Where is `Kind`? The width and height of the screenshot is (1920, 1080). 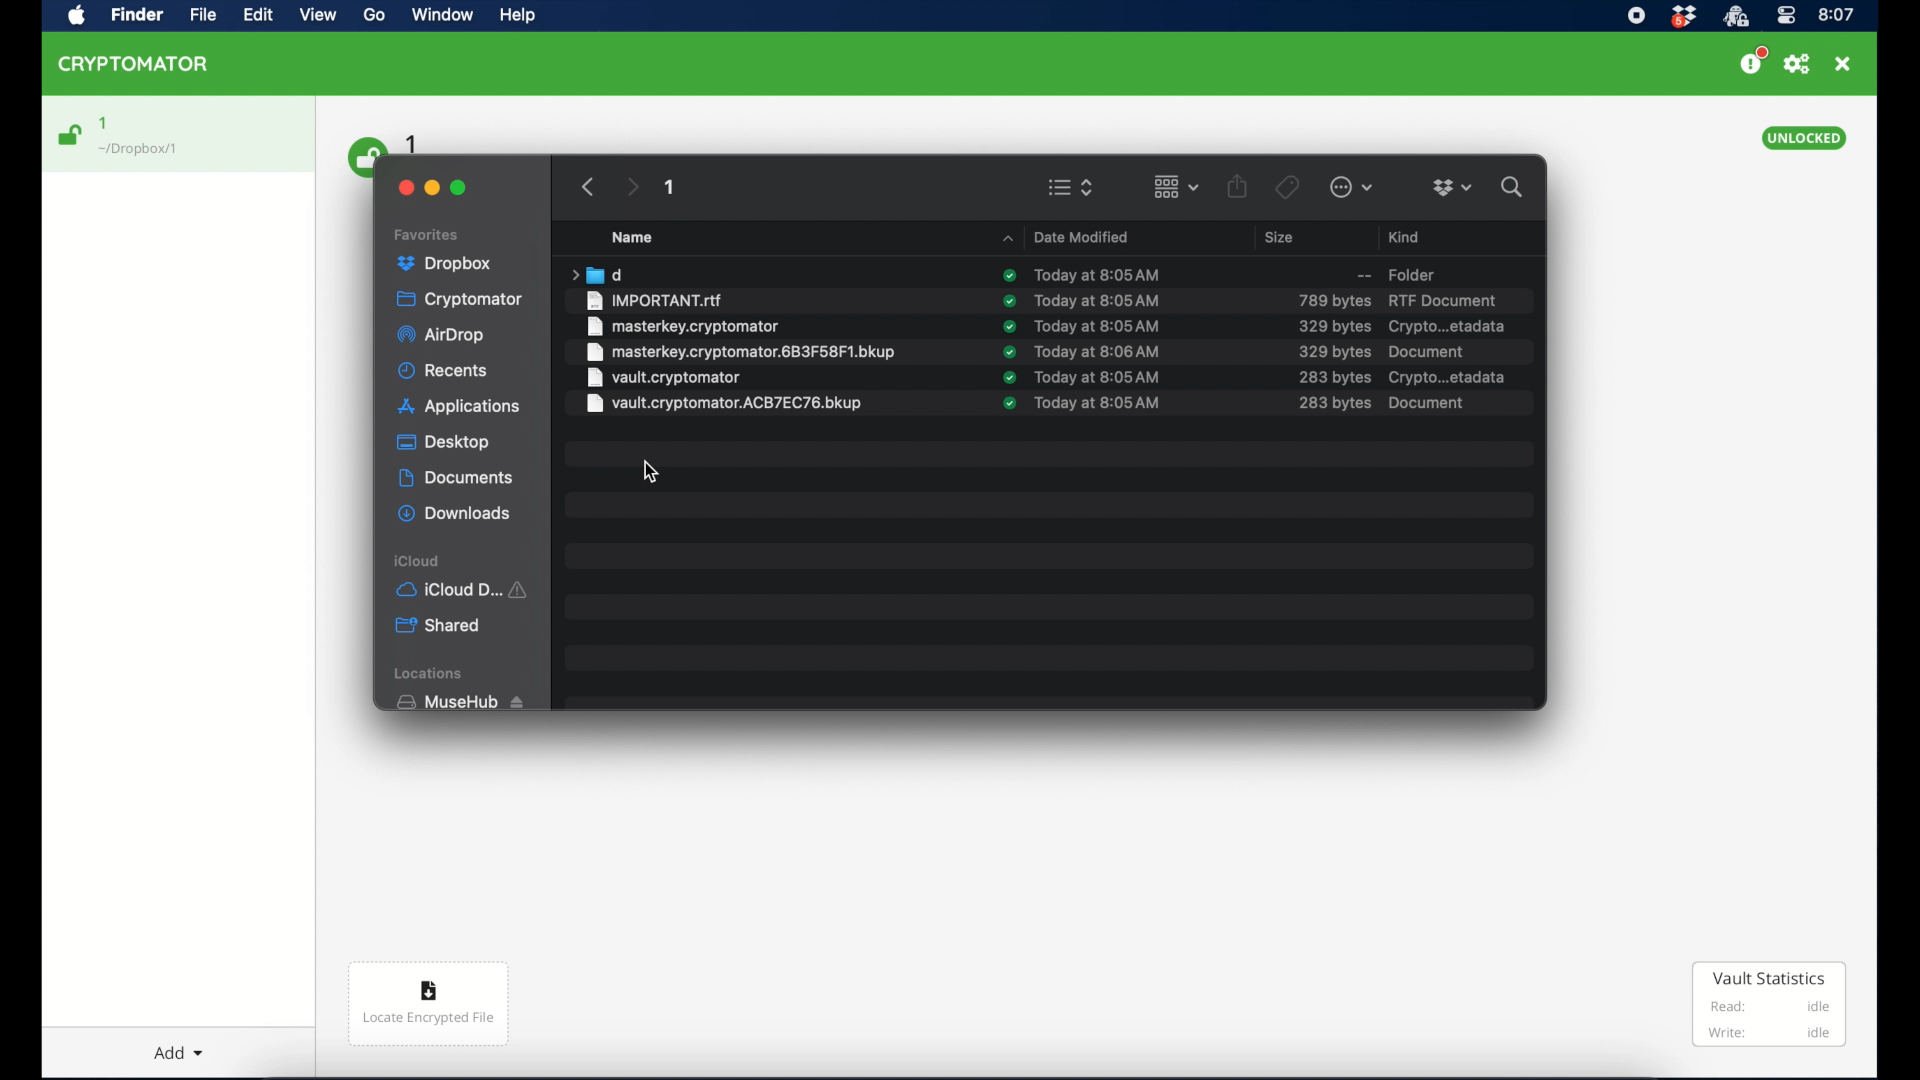
Kind is located at coordinates (1407, 234).